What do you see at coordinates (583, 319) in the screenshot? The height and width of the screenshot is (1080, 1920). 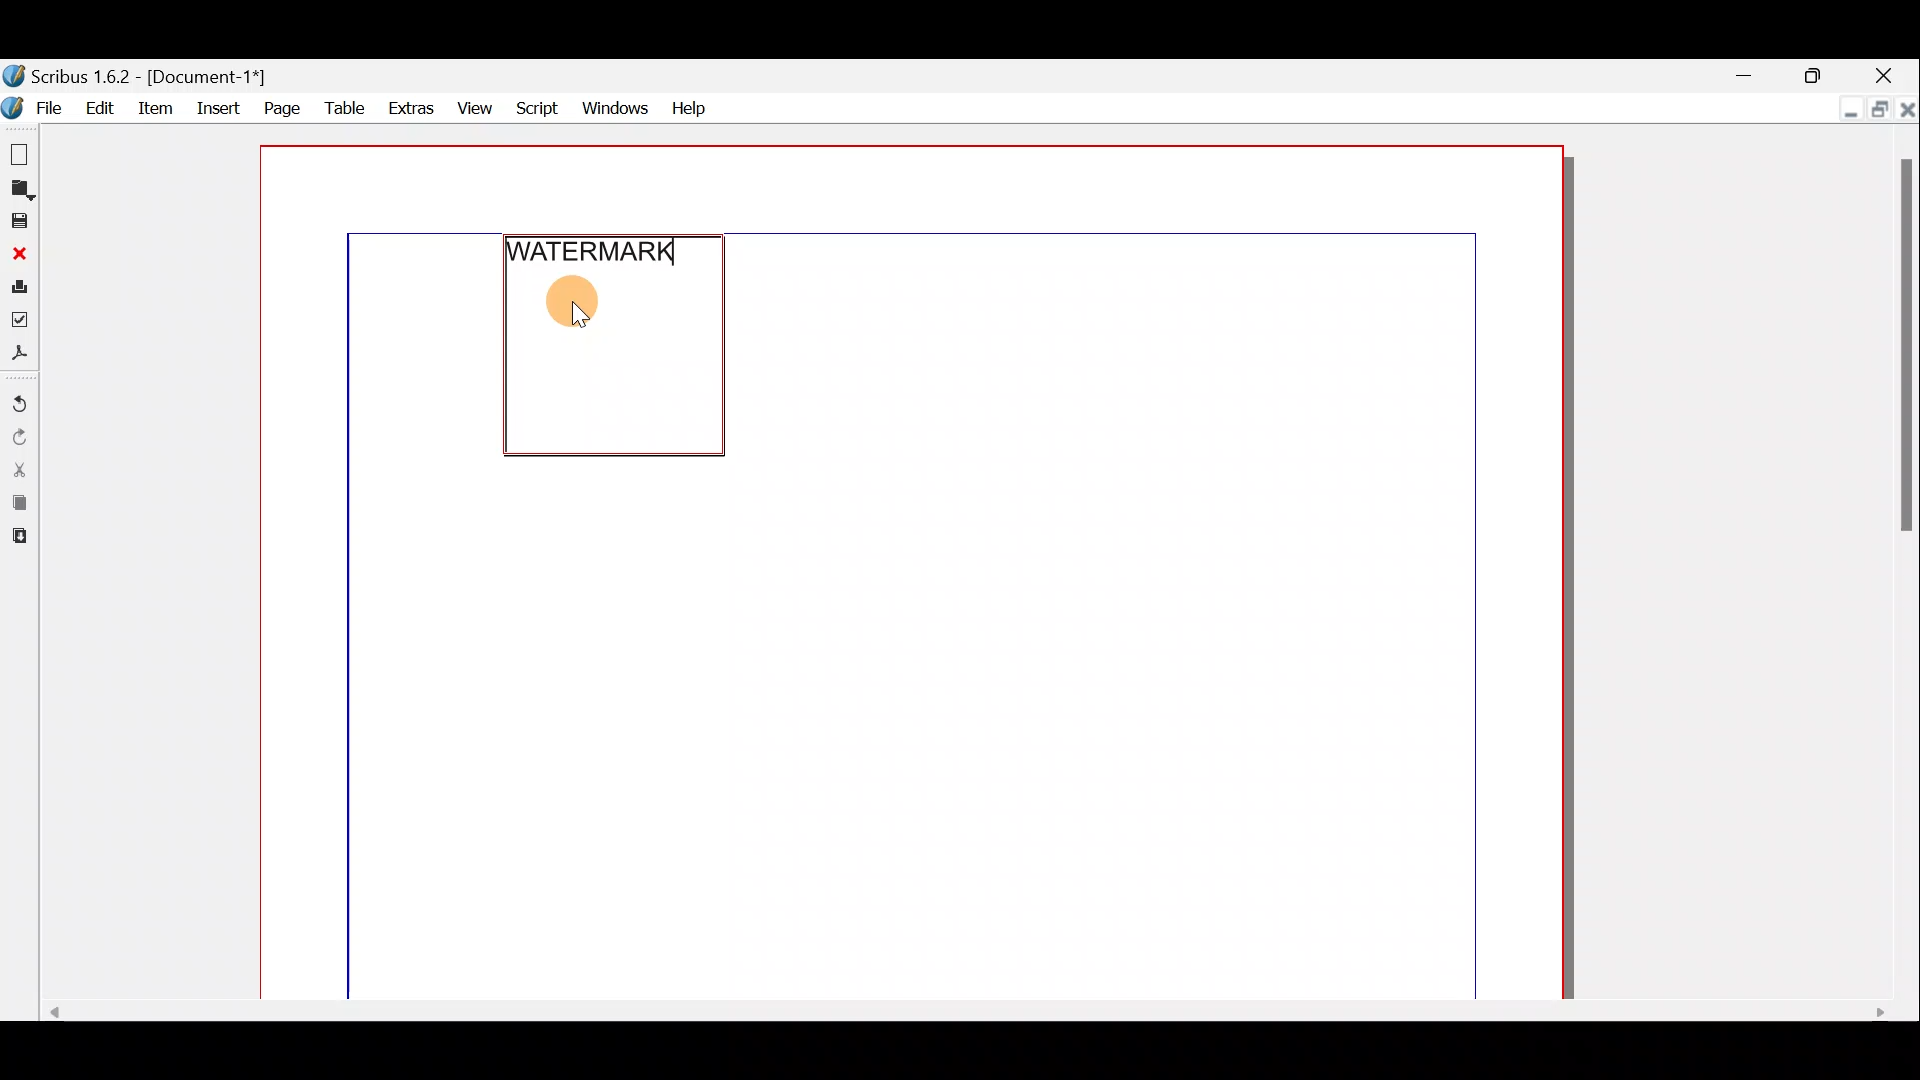 I see `cursor` at bounding box center [583, 319].